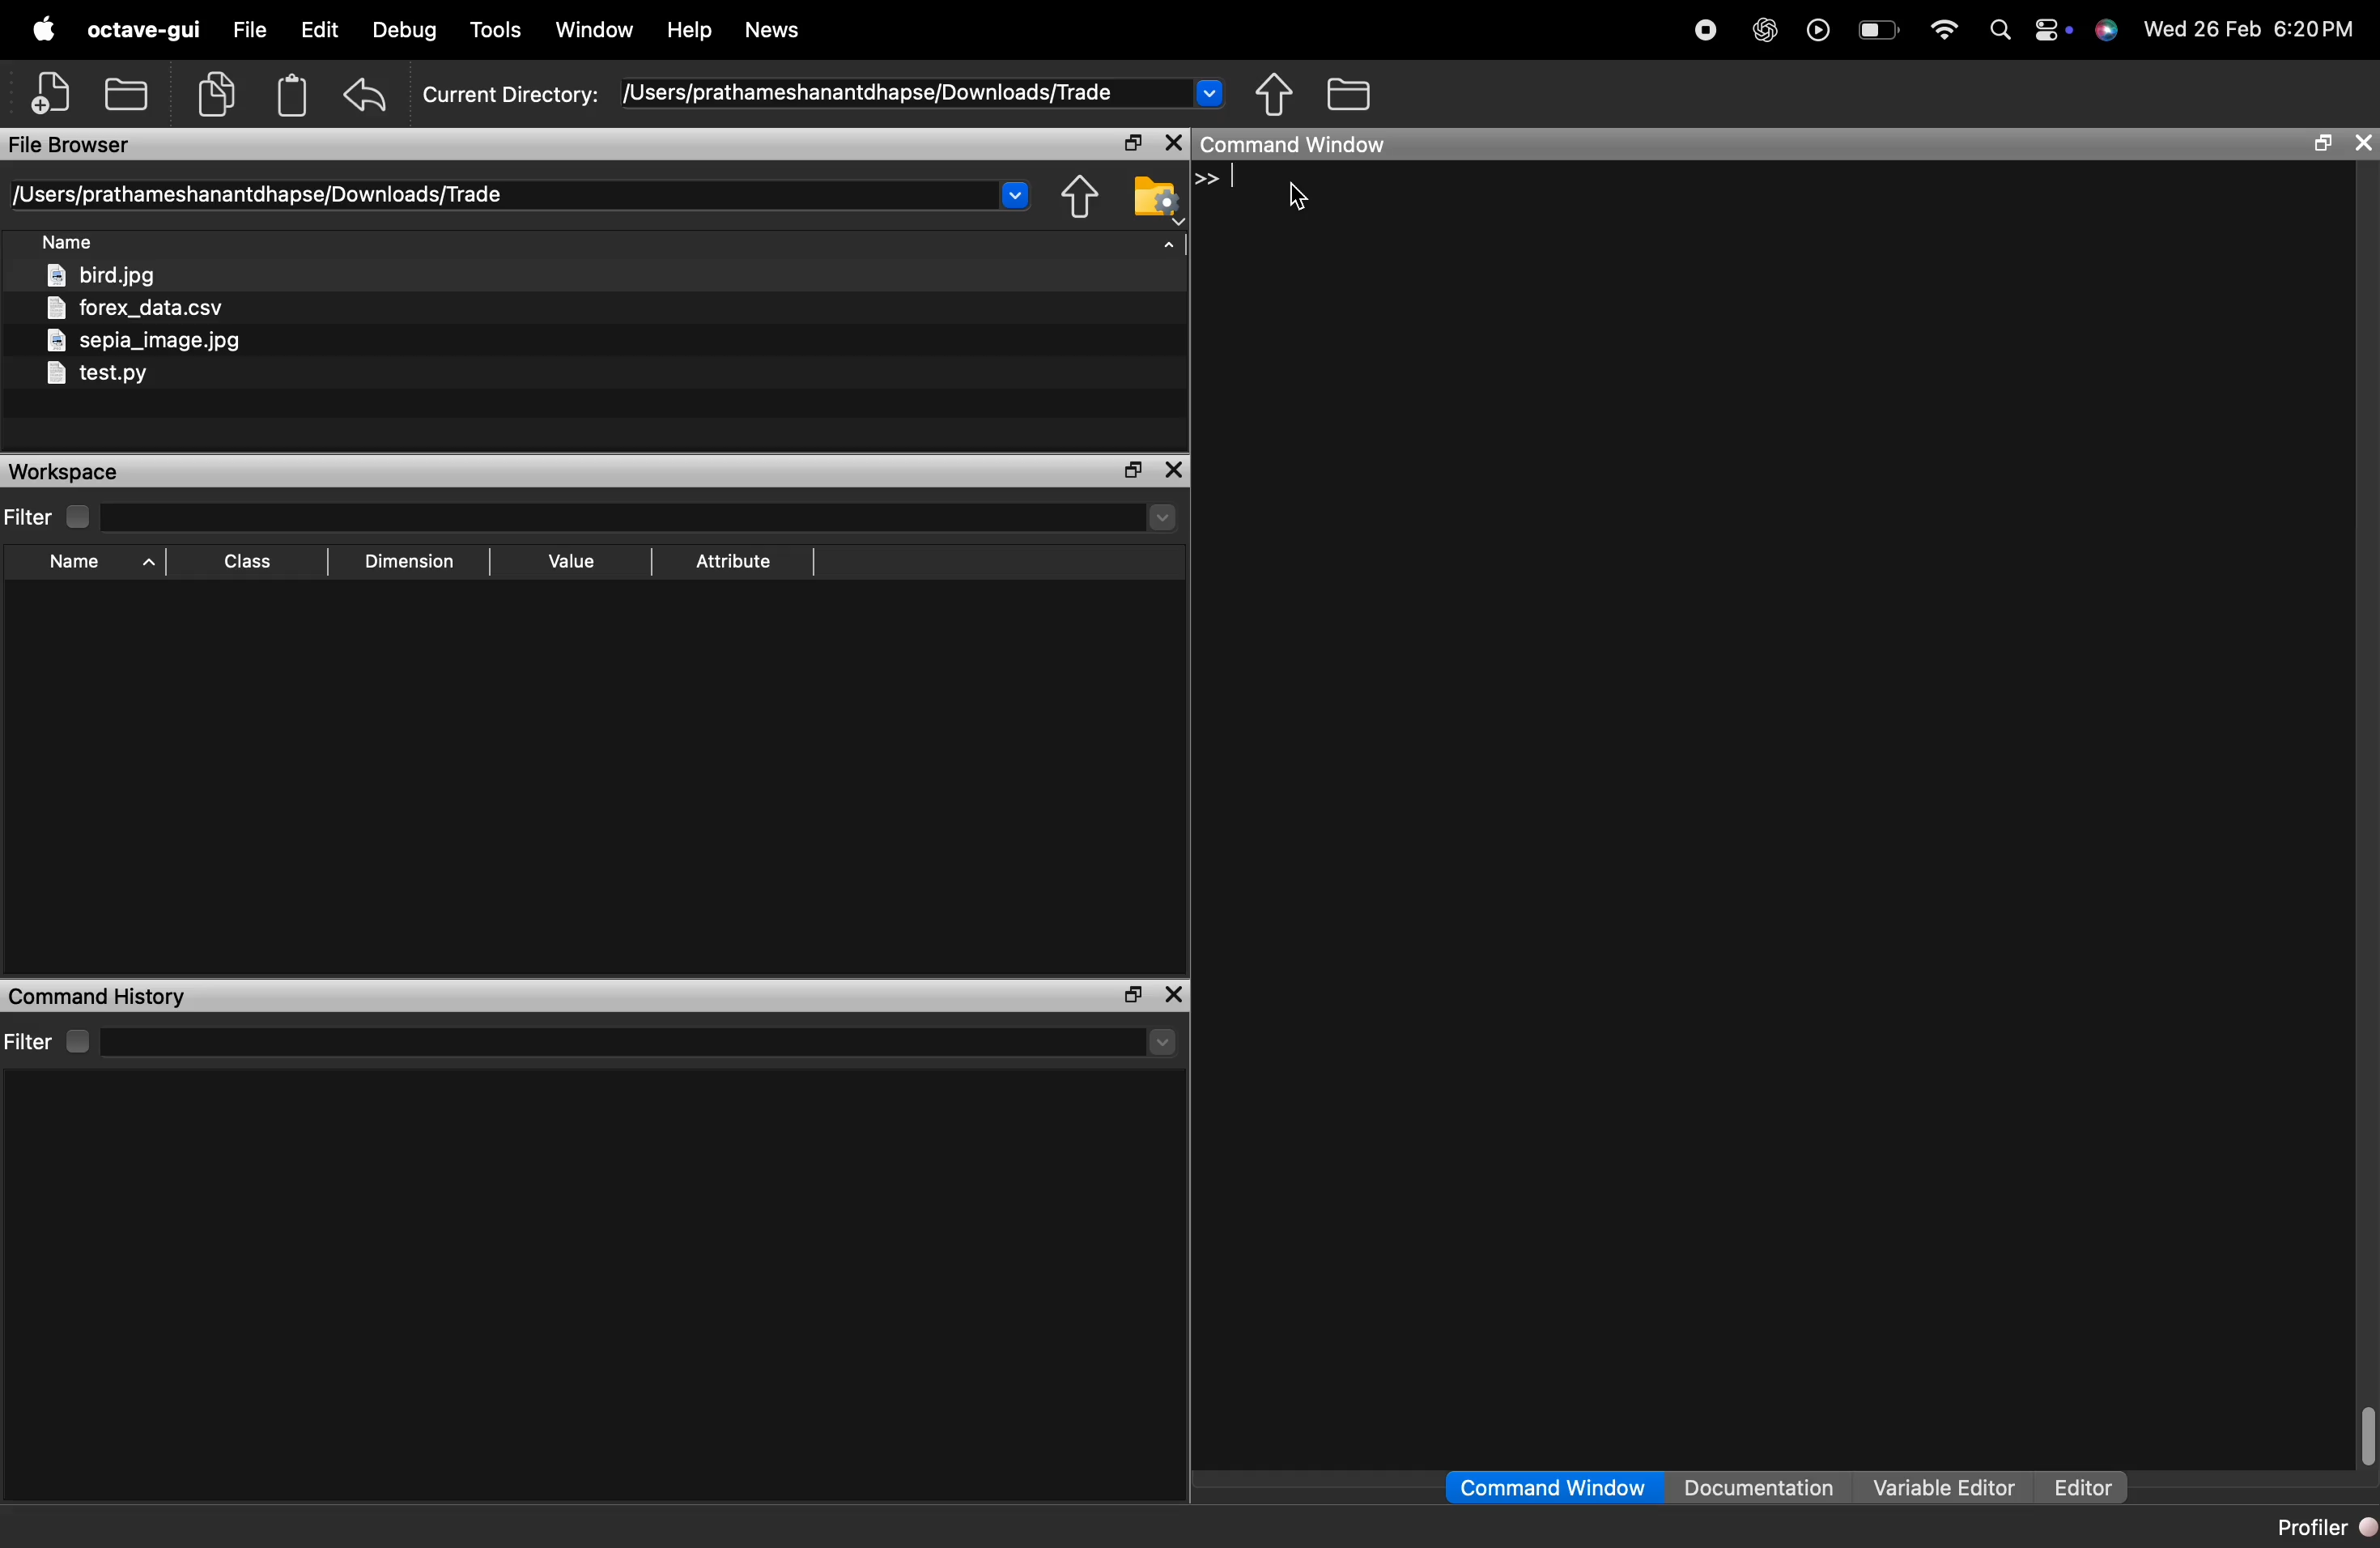 Image resolution: width=2380 pixels, height=1548 pixels. I want to click on New folder, so click(125, 92).